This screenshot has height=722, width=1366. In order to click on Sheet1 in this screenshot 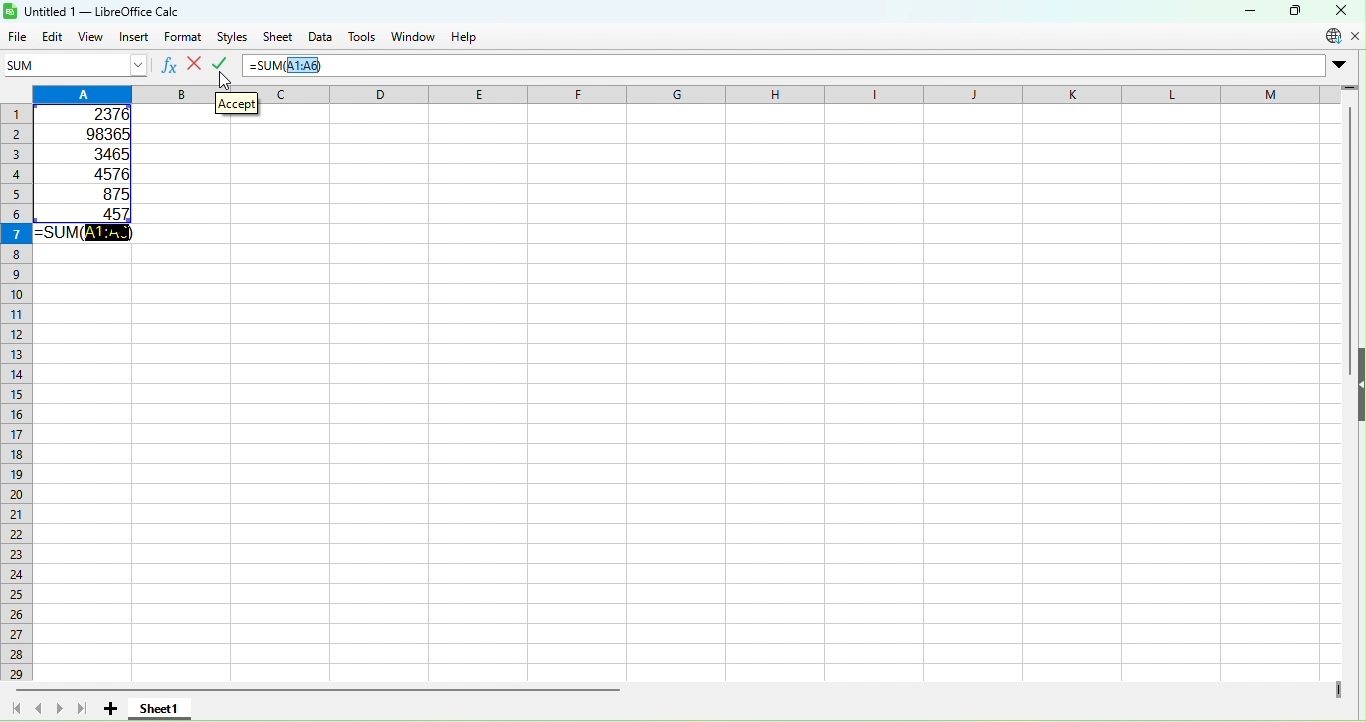, I will do `click(159, 707)`.